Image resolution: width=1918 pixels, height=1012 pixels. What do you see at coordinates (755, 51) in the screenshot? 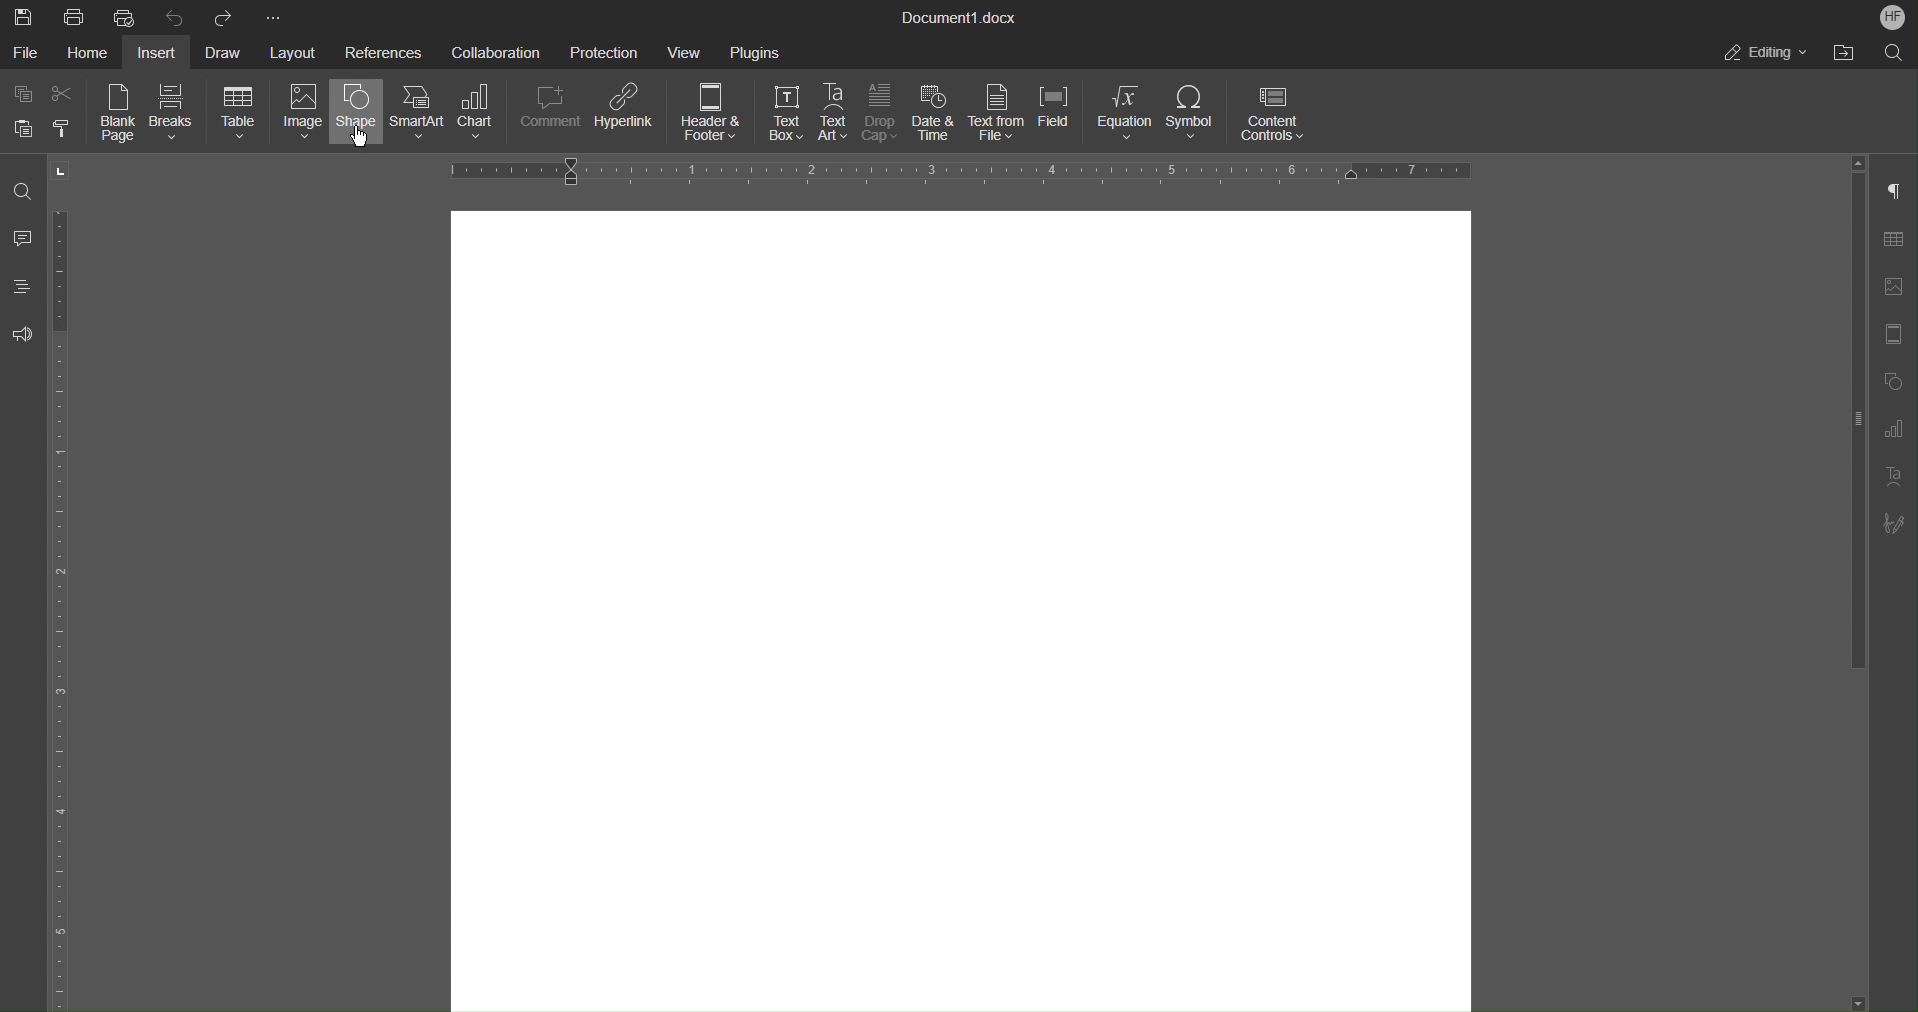
I see `Plugins` at bounding box center [755, 51].